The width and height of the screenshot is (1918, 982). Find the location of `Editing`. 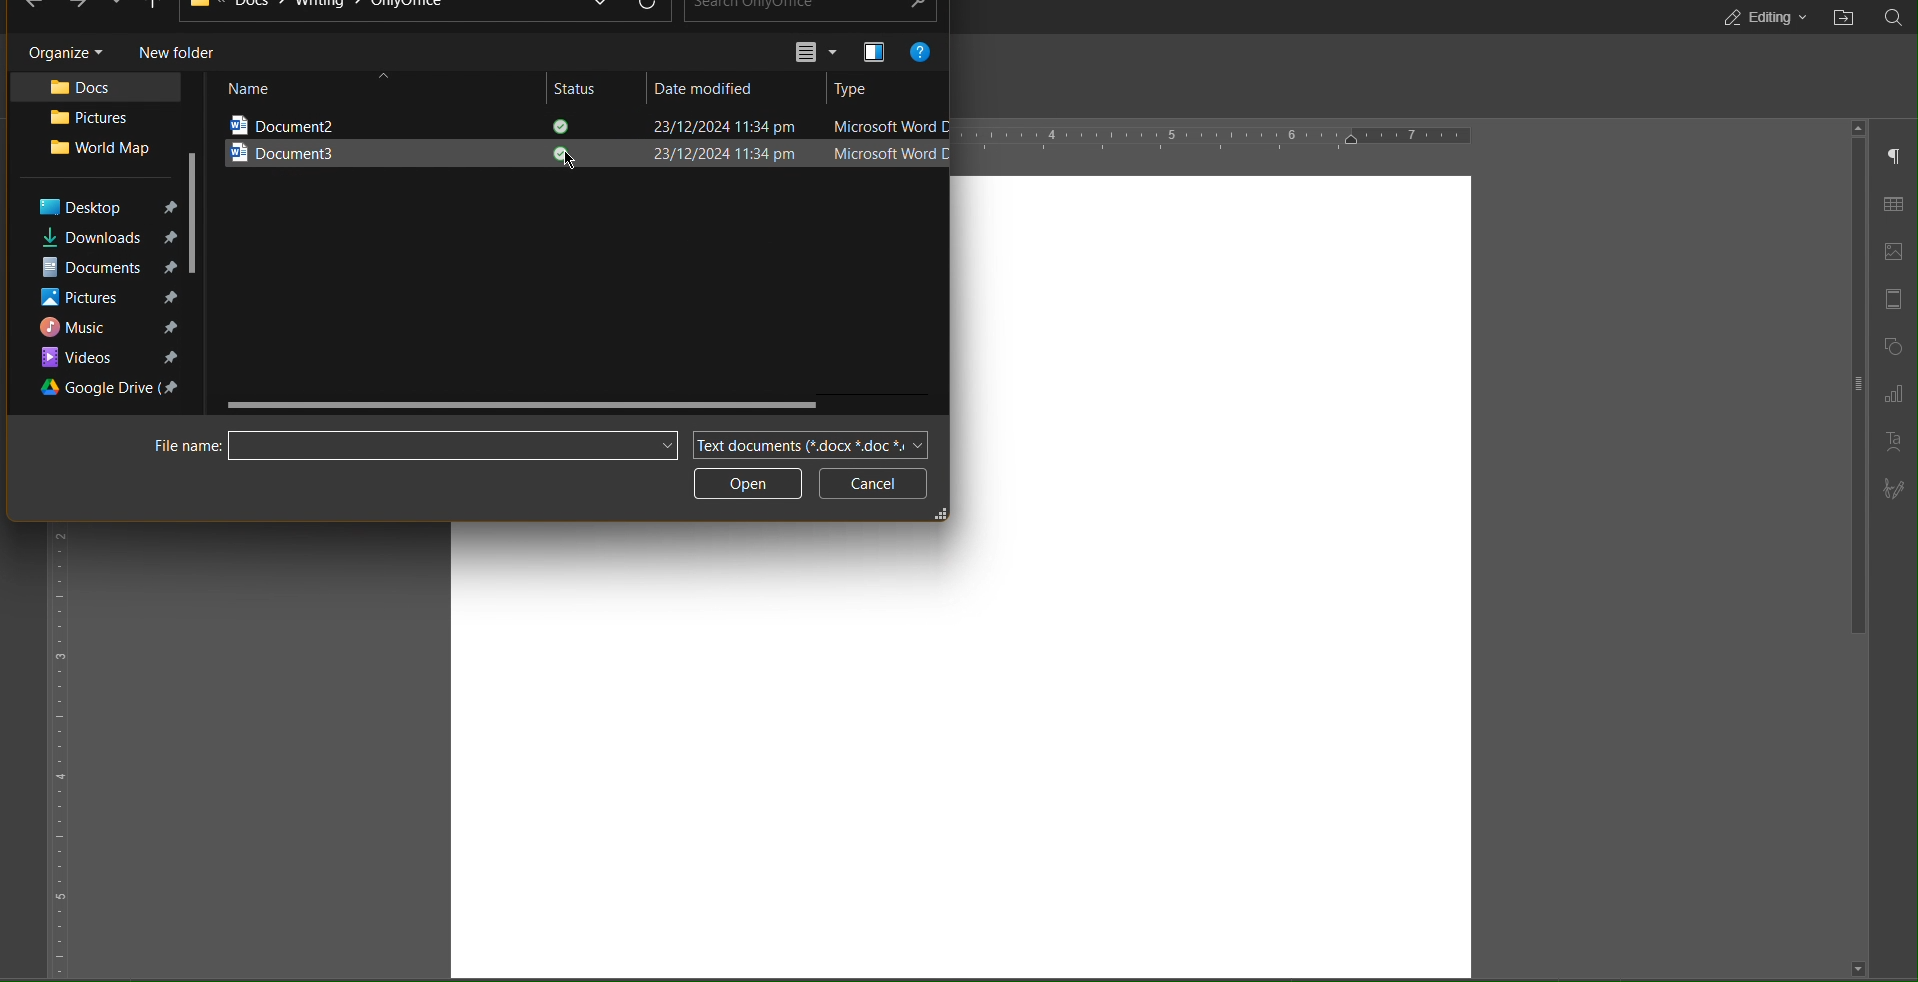

Editing is located at coordinates (1759, 18).